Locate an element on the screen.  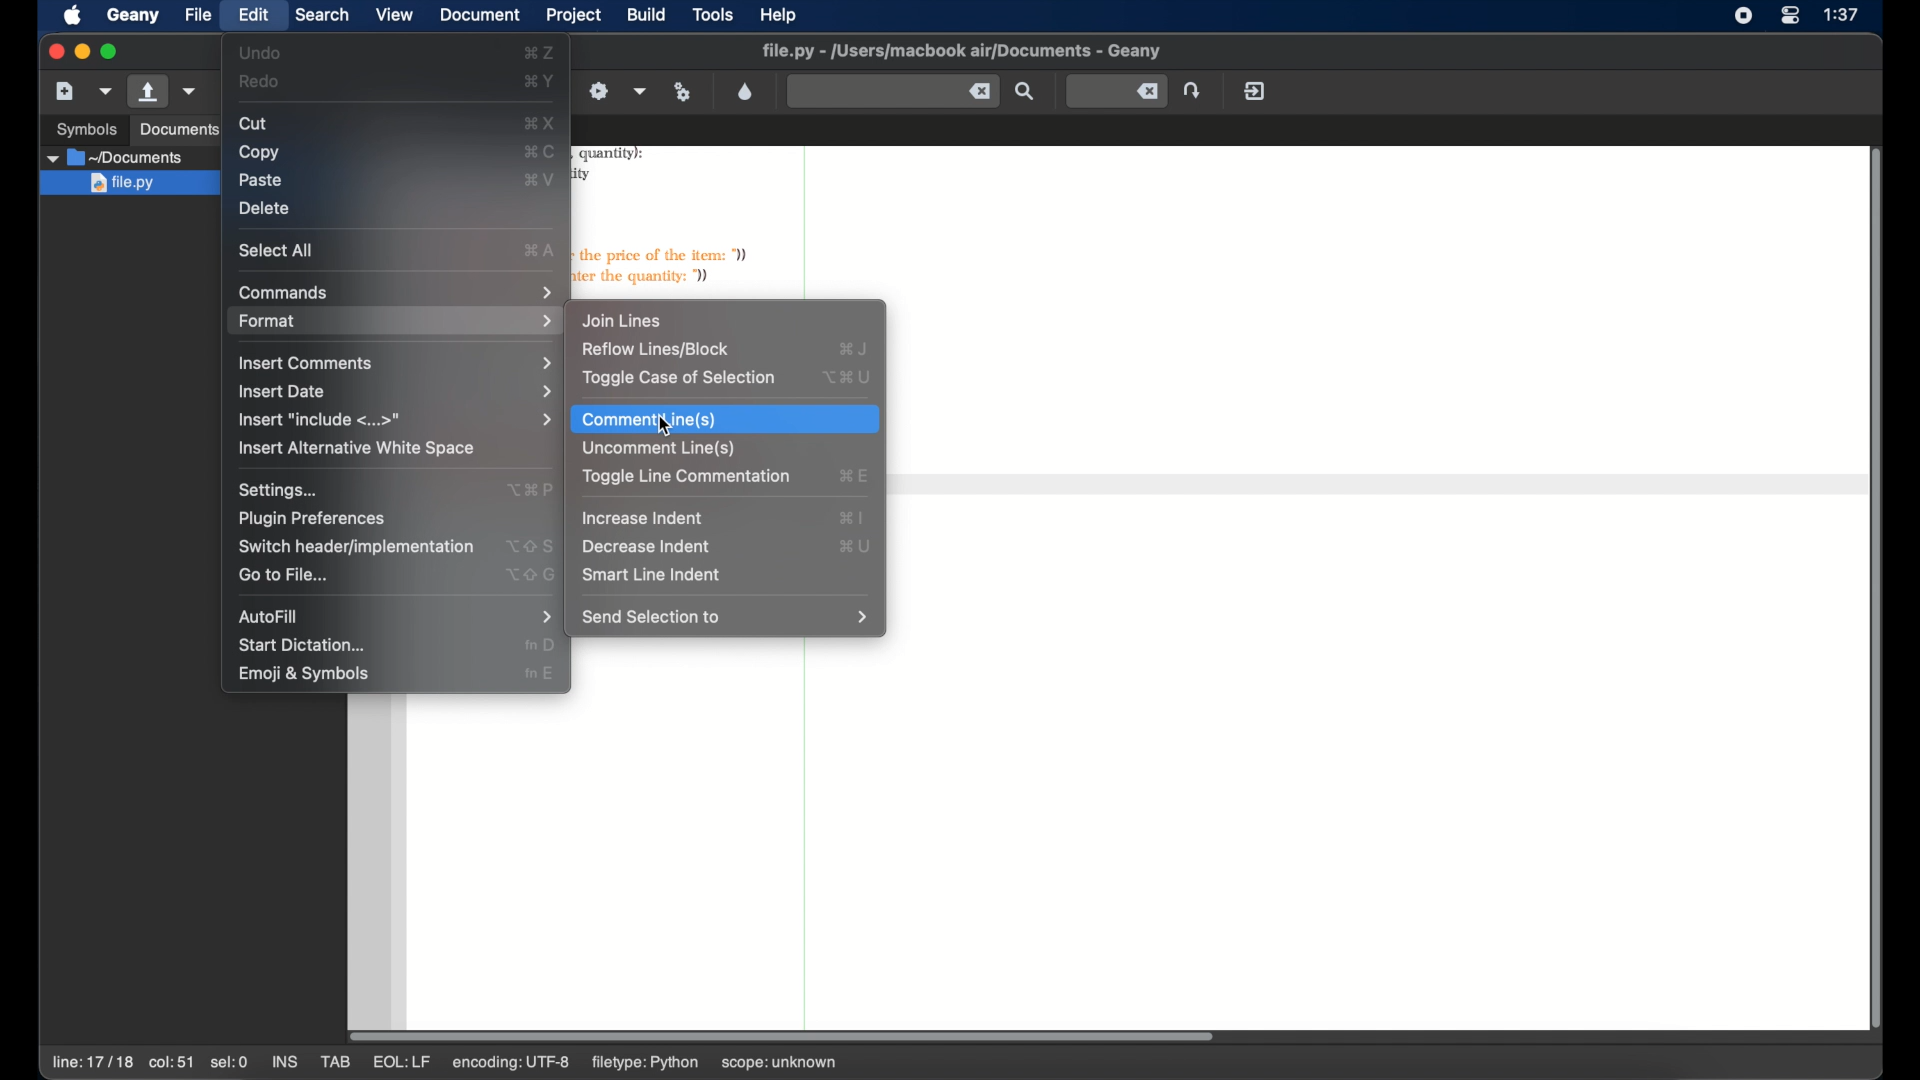
select all is located at coordinates (276, 250).